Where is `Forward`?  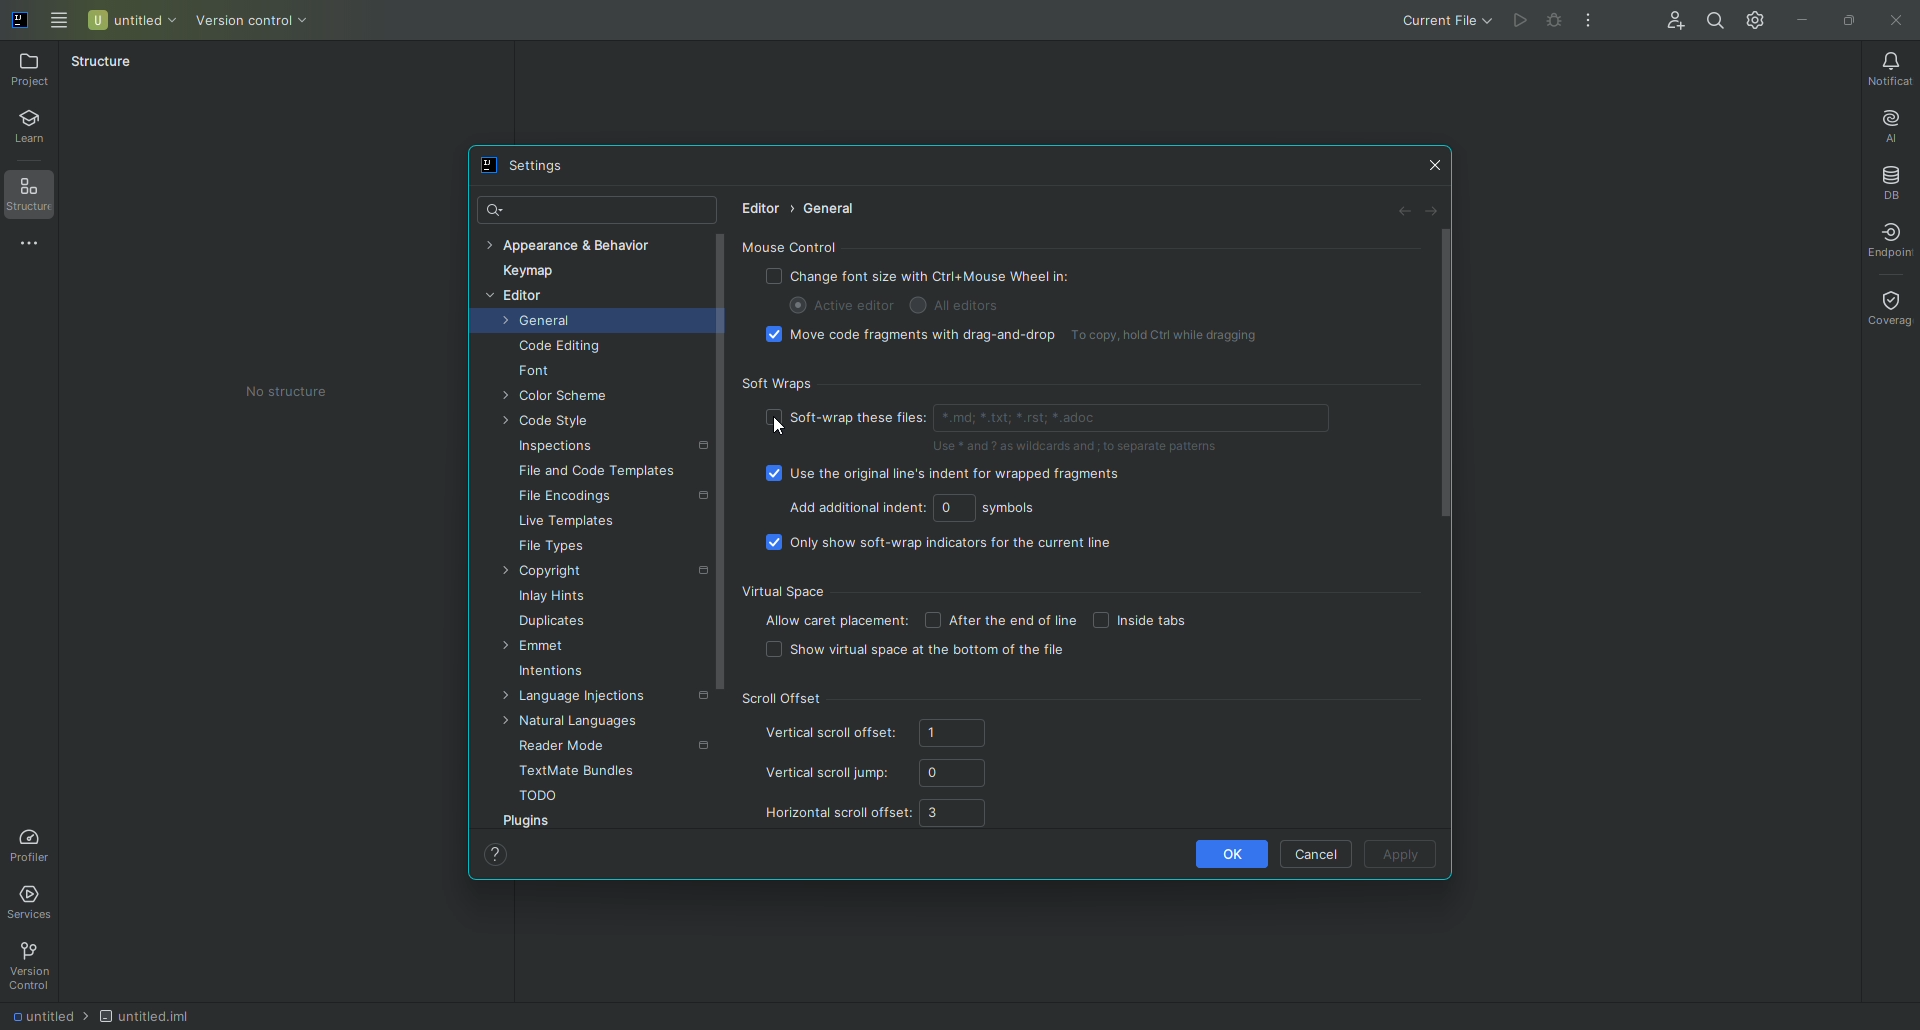
Forward is located at coordinates (1435, 210).